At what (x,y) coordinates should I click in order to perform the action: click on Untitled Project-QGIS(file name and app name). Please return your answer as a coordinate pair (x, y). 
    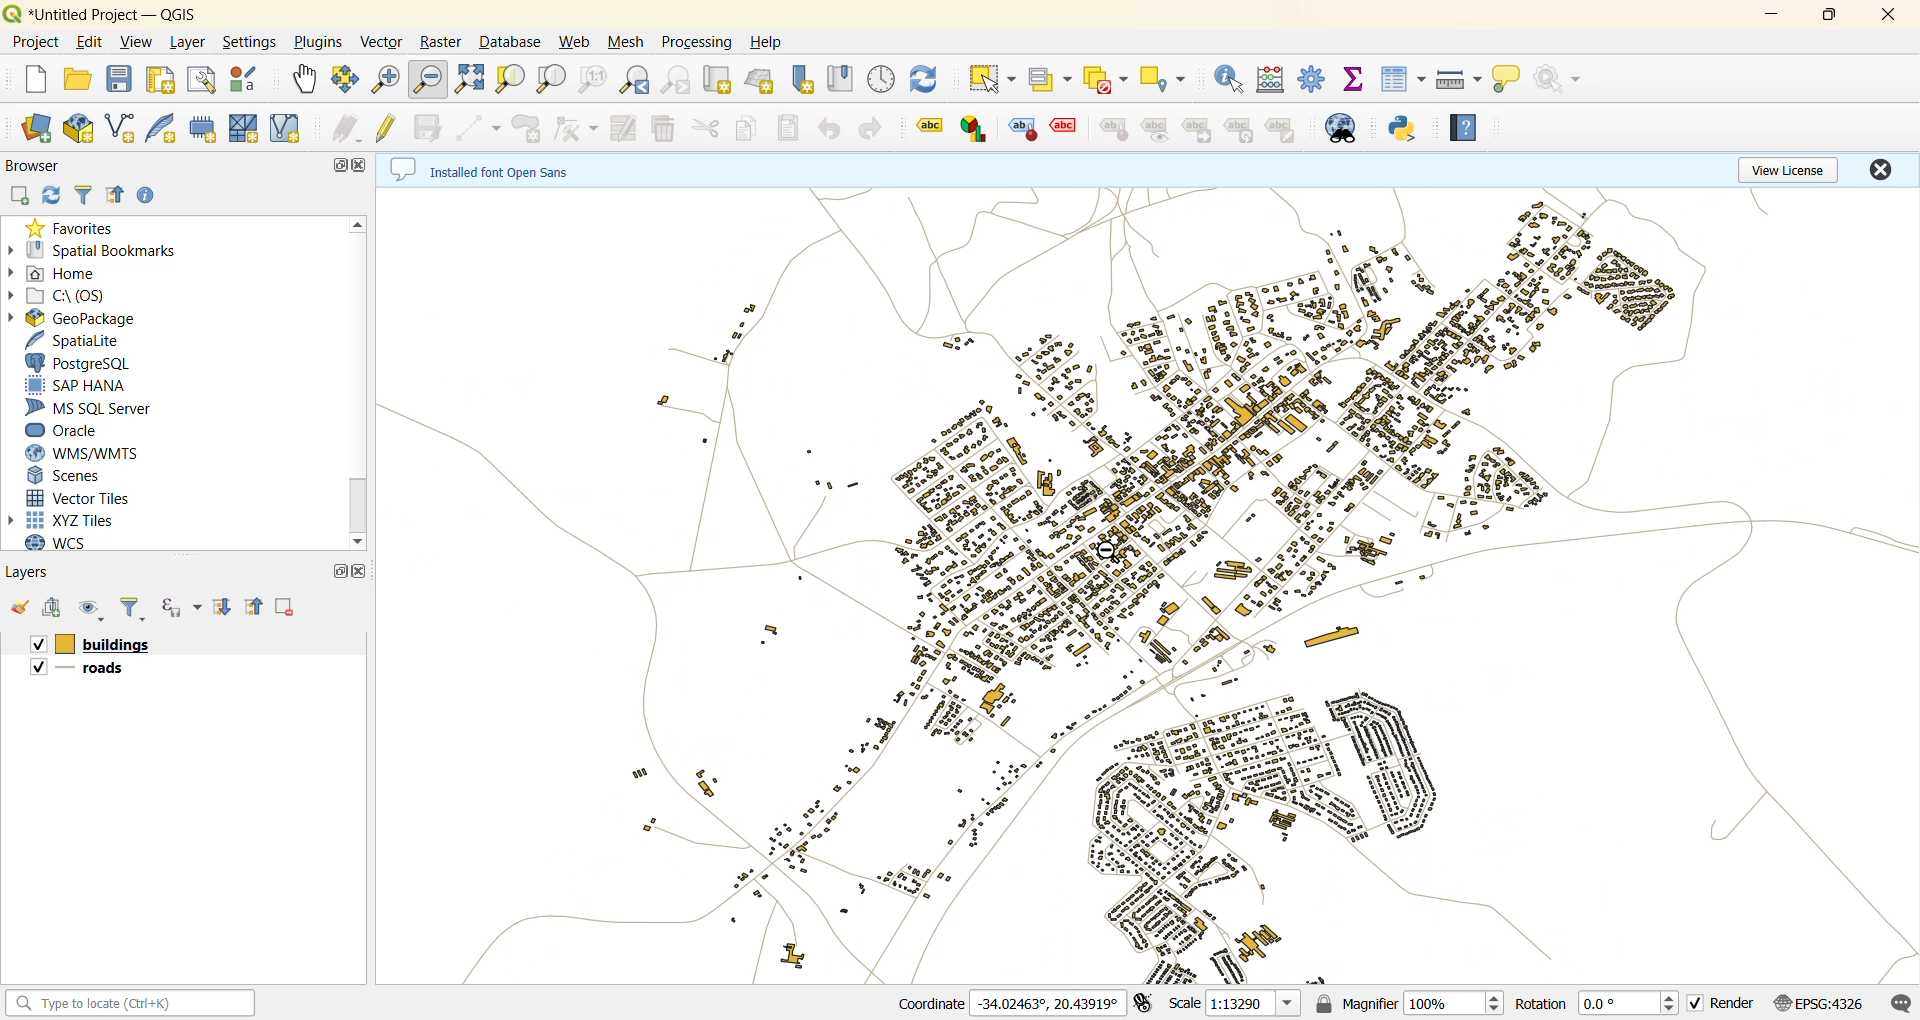
    Looking at the image, I should click on (108, 13).